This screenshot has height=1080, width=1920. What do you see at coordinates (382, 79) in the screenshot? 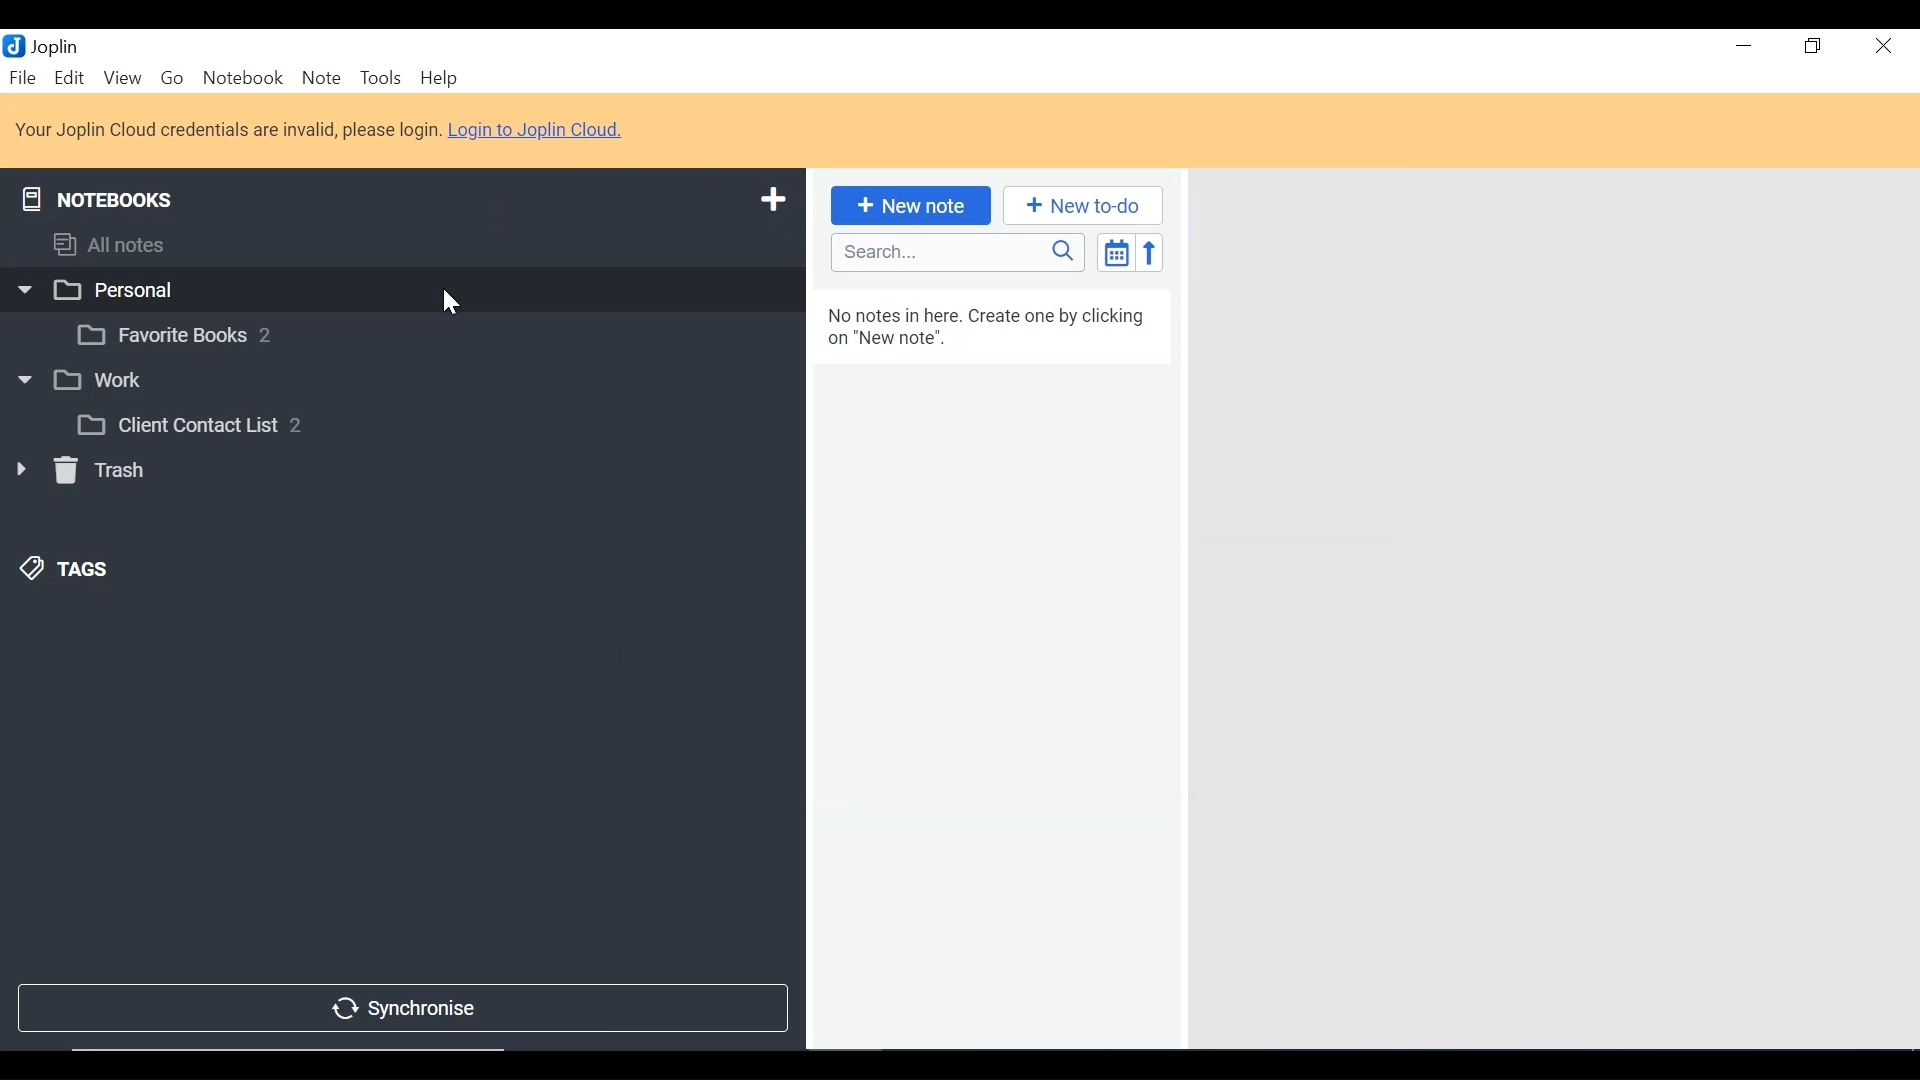
I see `Tools` at bounding box center [382, 79].